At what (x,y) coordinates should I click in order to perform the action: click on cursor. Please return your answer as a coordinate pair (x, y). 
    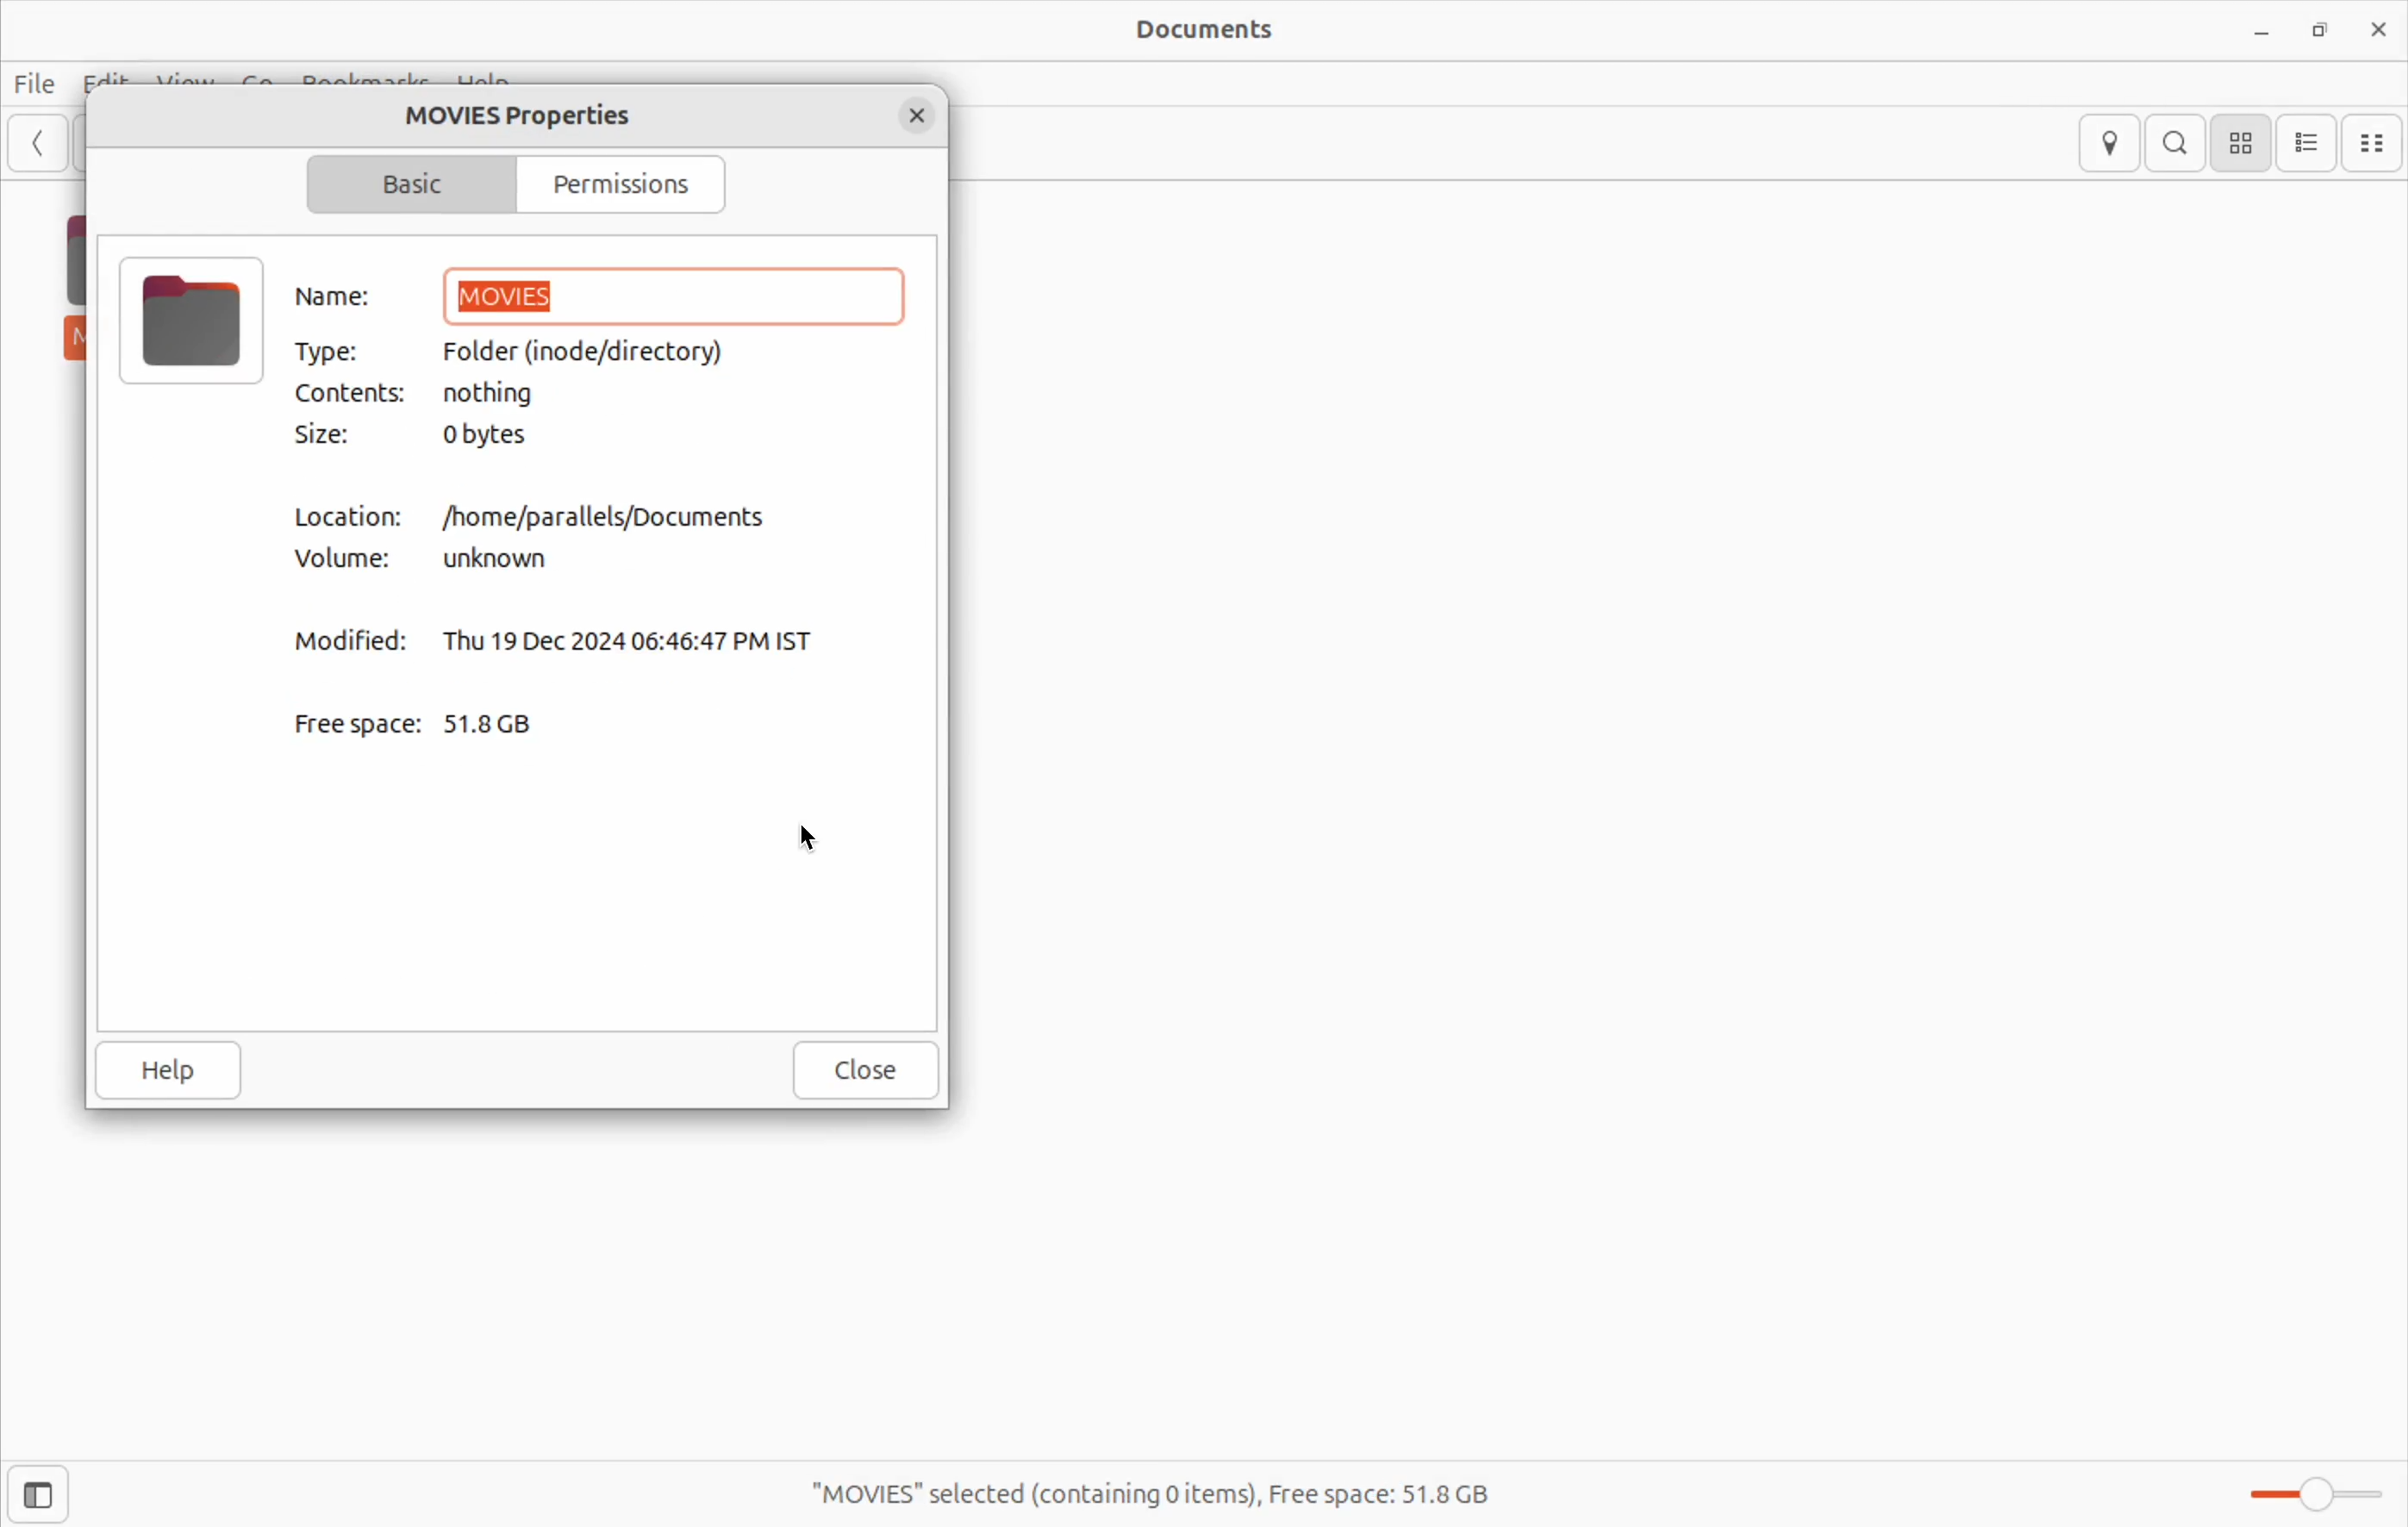
    Looking at the image, I should click on (814, 840).